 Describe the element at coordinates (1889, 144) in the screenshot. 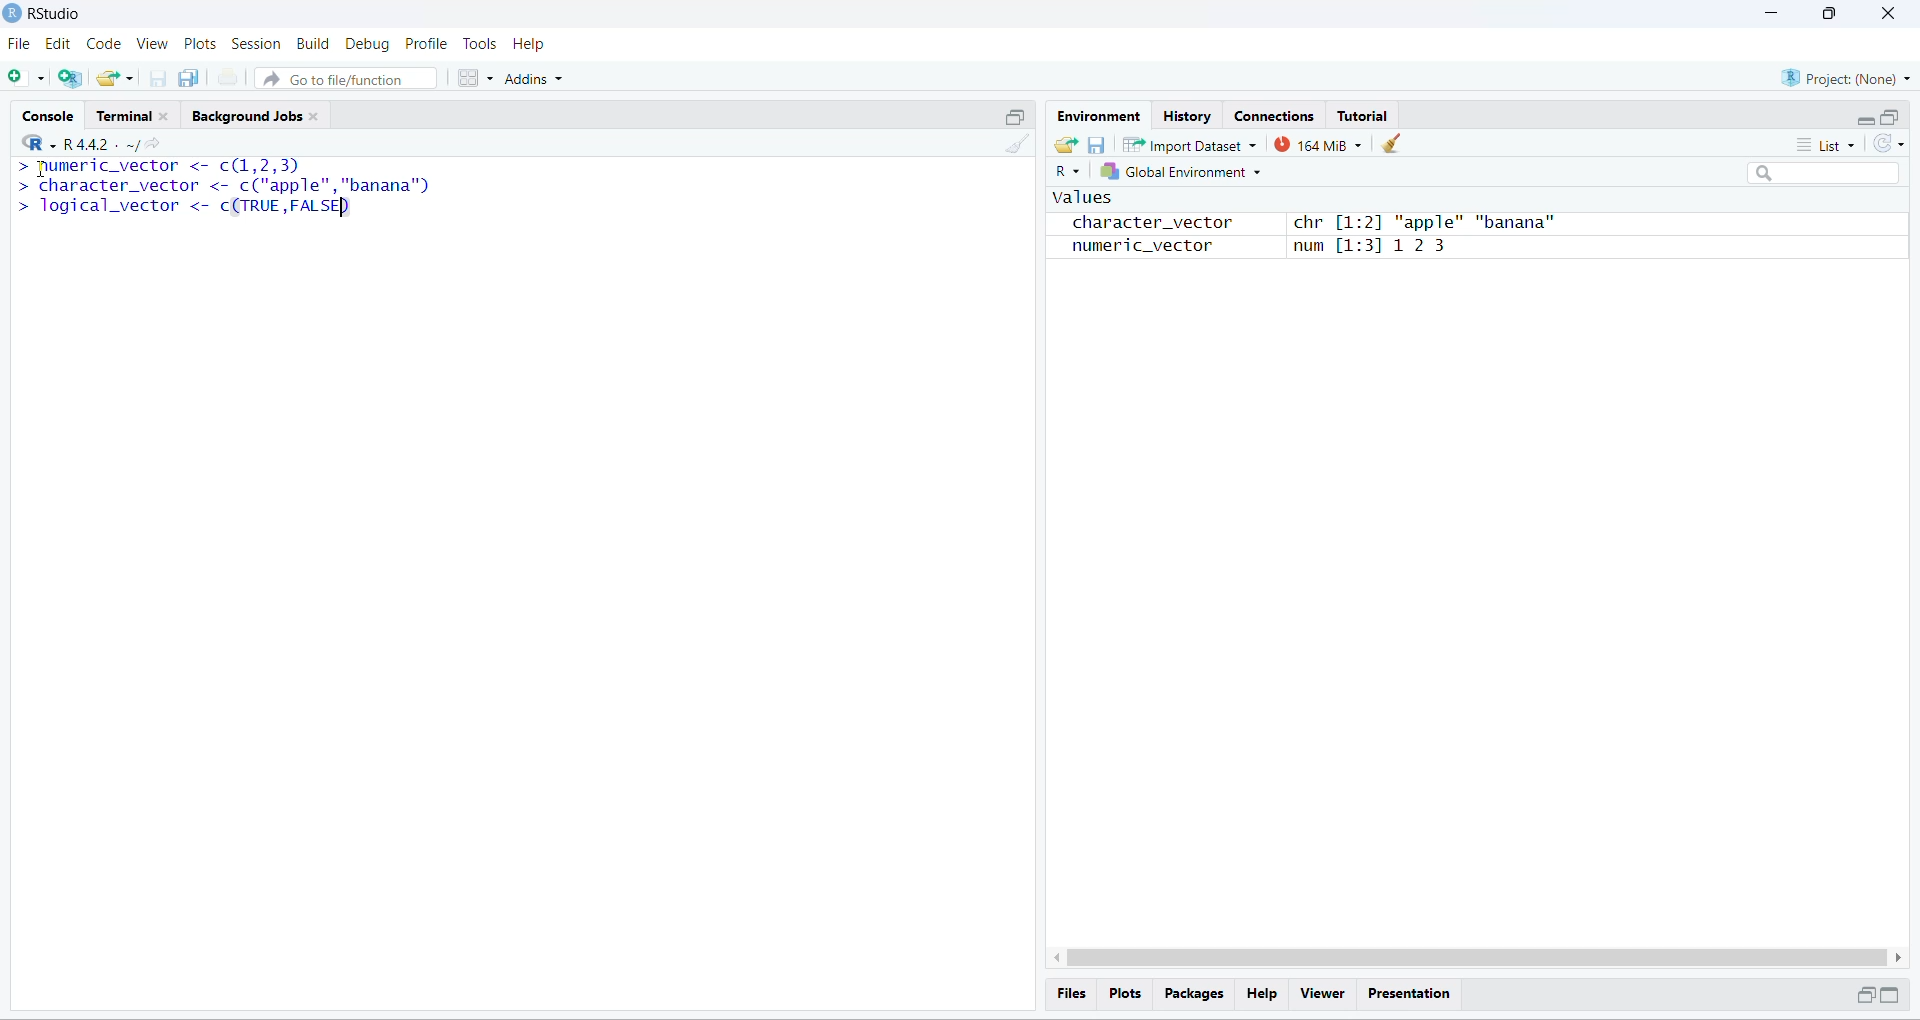

I see `refresh` at that location.